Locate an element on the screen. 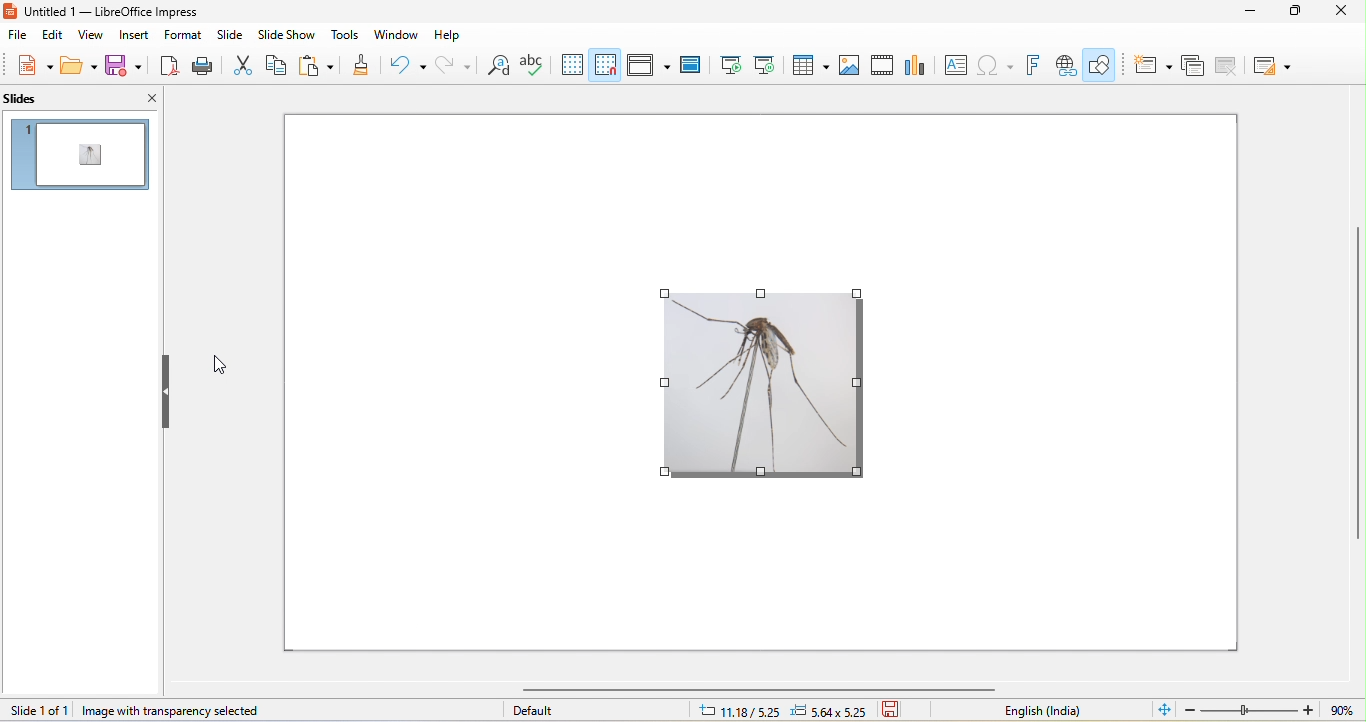 The image size is (1366, 722). libreoffice impress logo is located at coordinates (10, 11).